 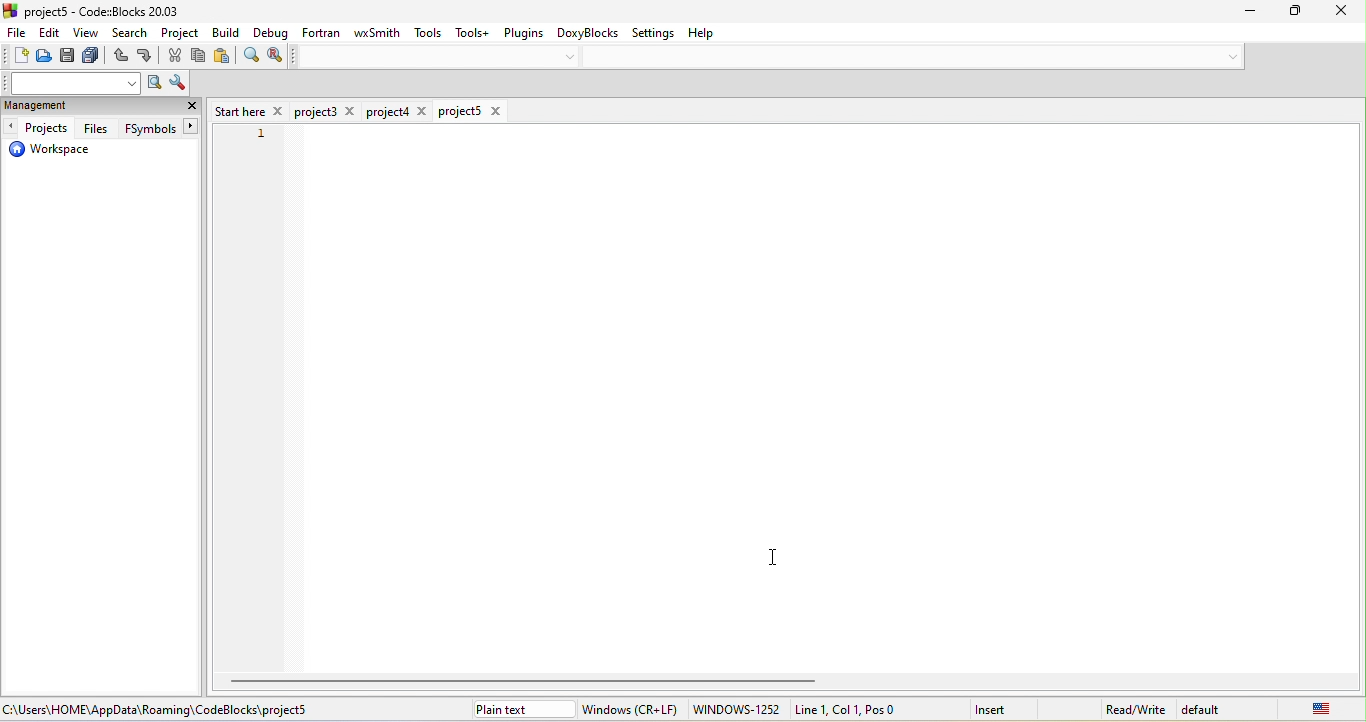 What do you see at coordinates (181, 34) in the screenshot?
I see `project` at bounding box center [181, 34].